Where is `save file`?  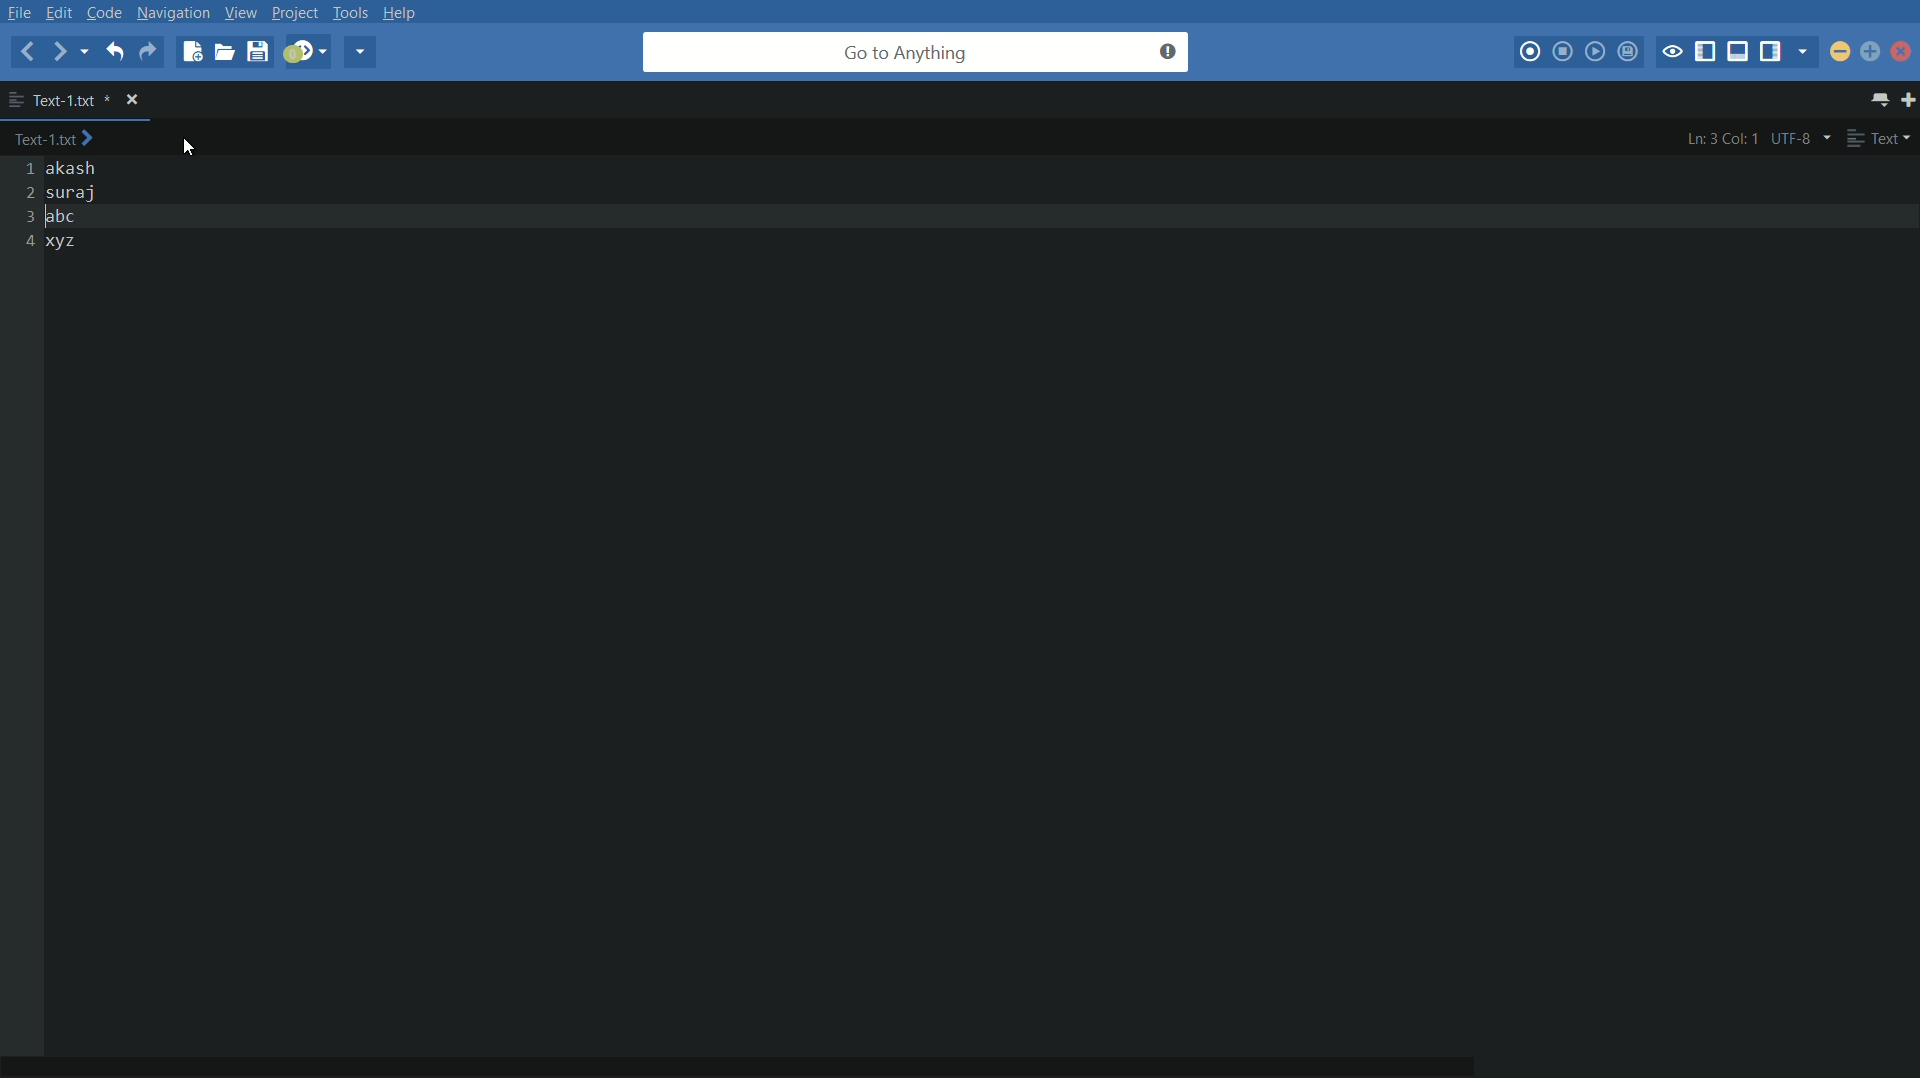 save file is located at coordinates (257, 53).